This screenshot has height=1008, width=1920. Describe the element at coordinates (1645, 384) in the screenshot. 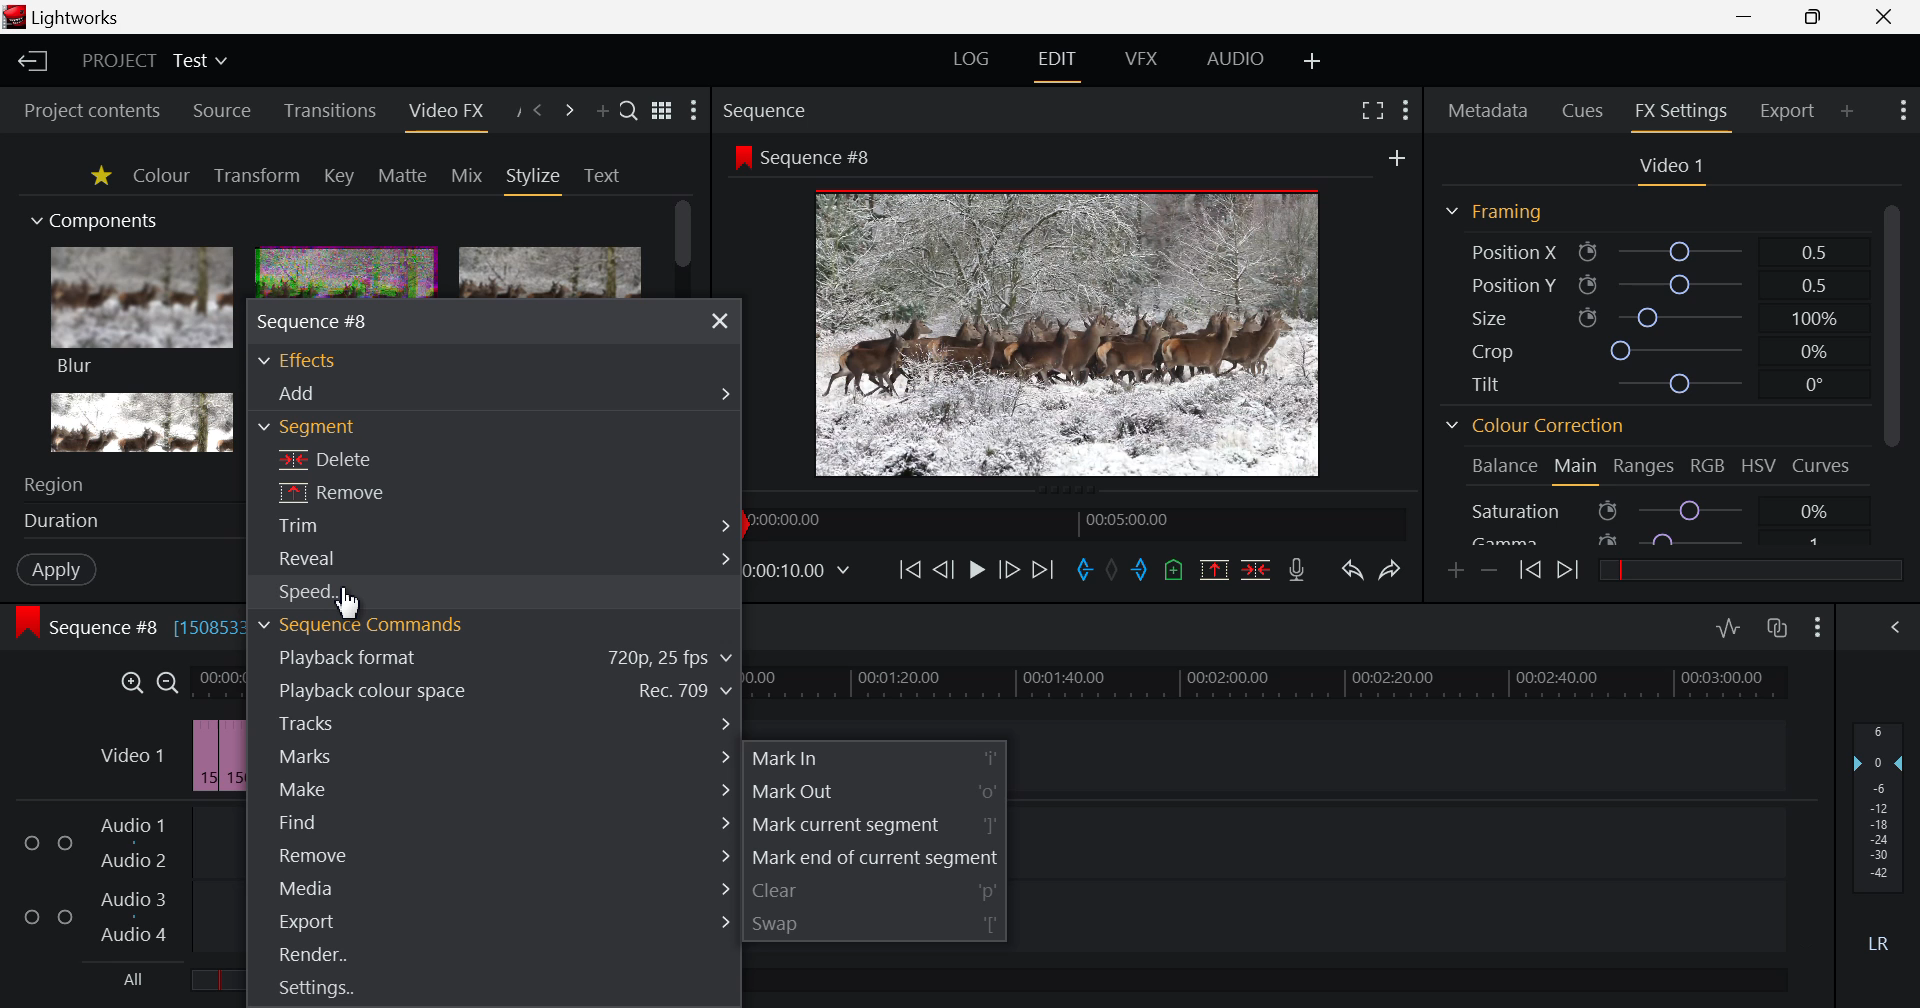

I see `Tilt` at that location.